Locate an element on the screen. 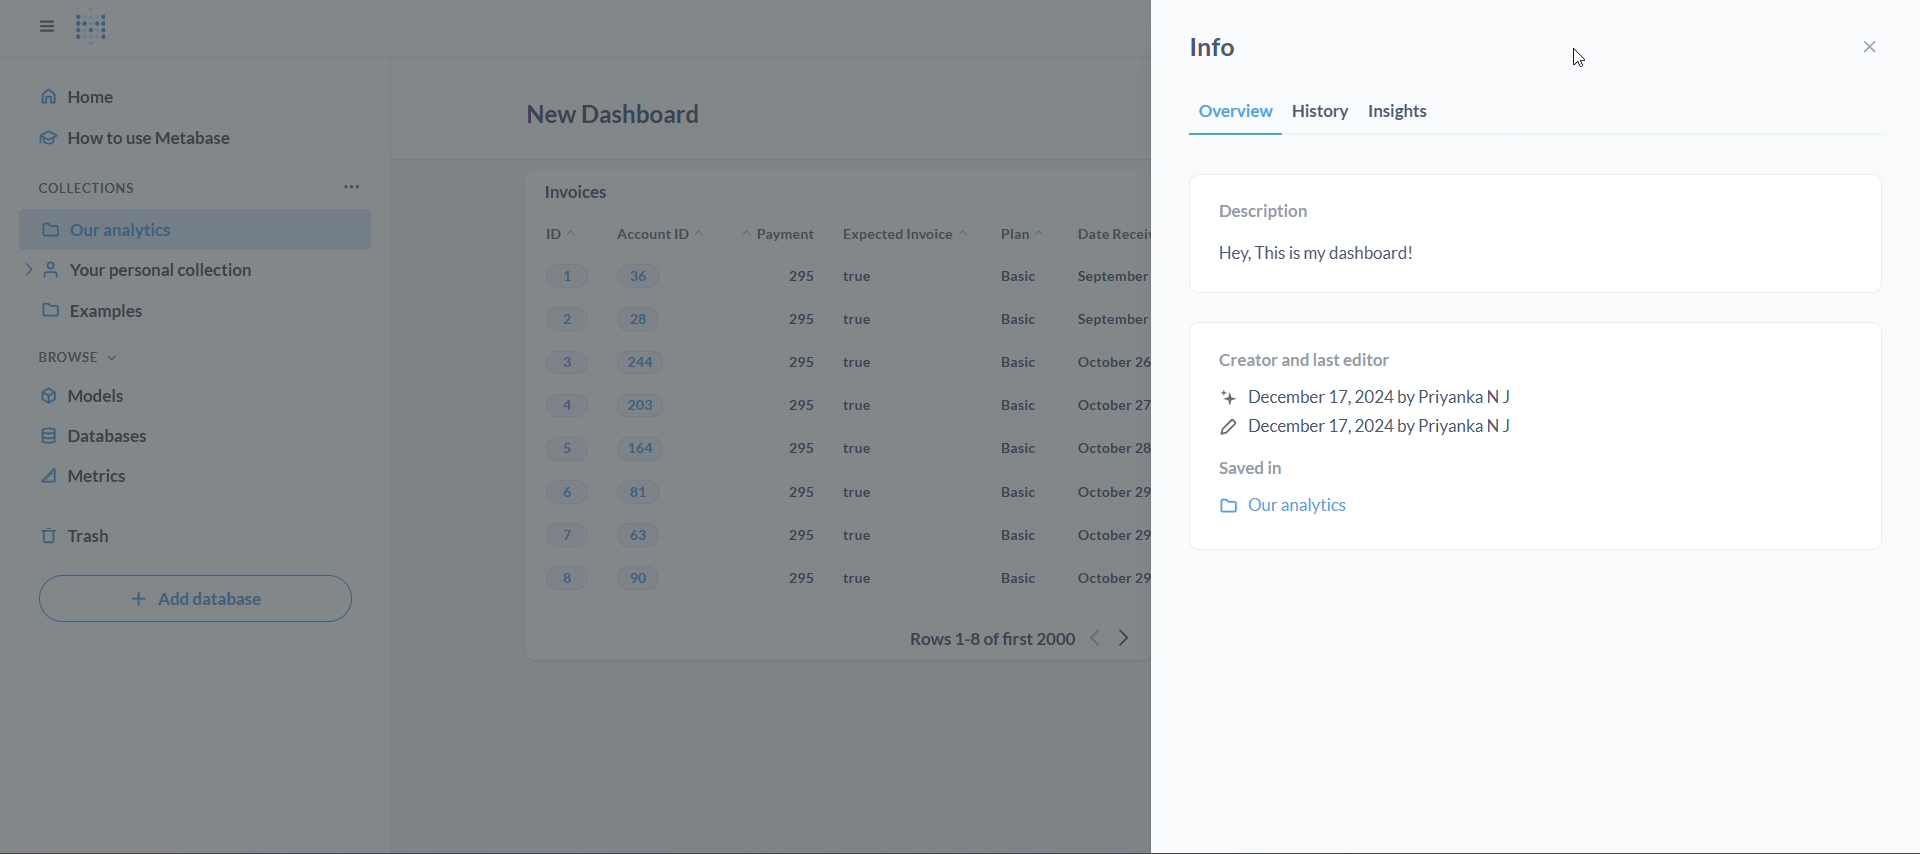  october 27 is located at coordinates (1113, 407).